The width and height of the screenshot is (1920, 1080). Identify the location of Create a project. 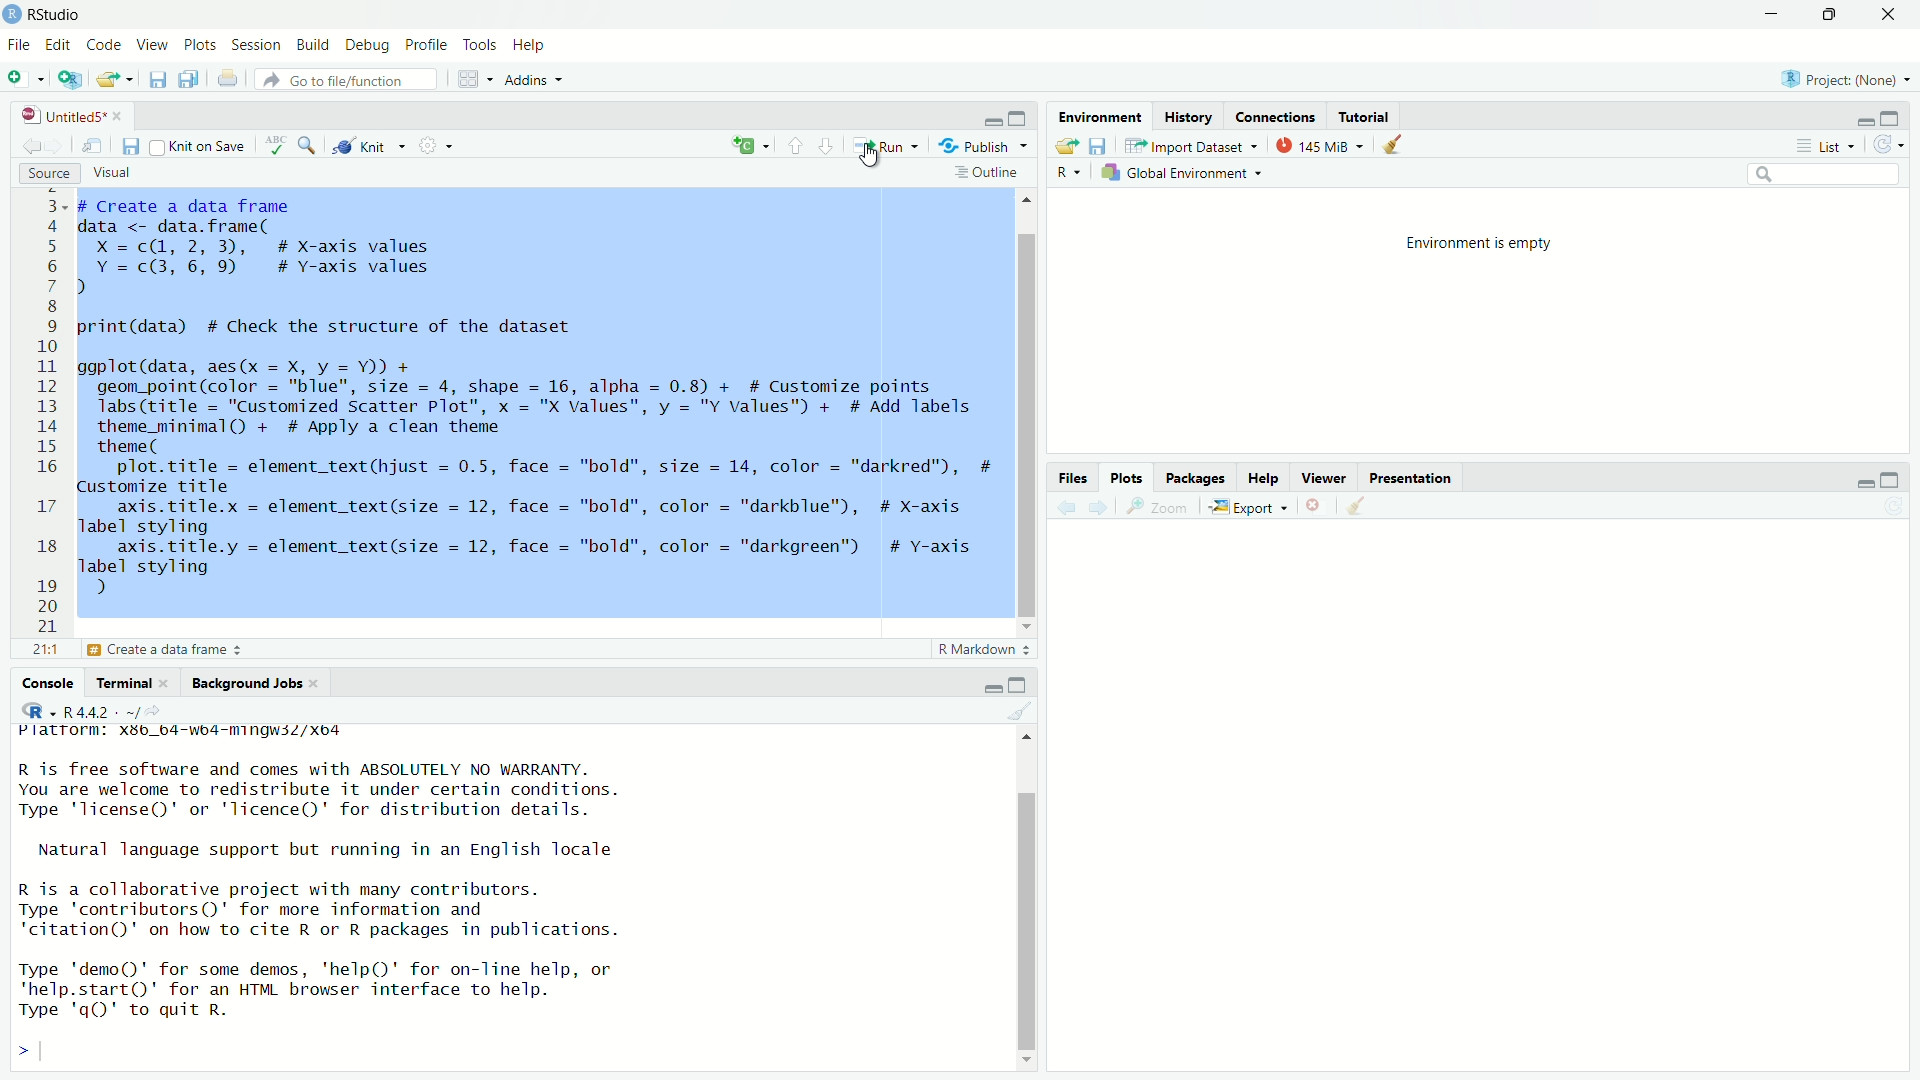
(72, 79).